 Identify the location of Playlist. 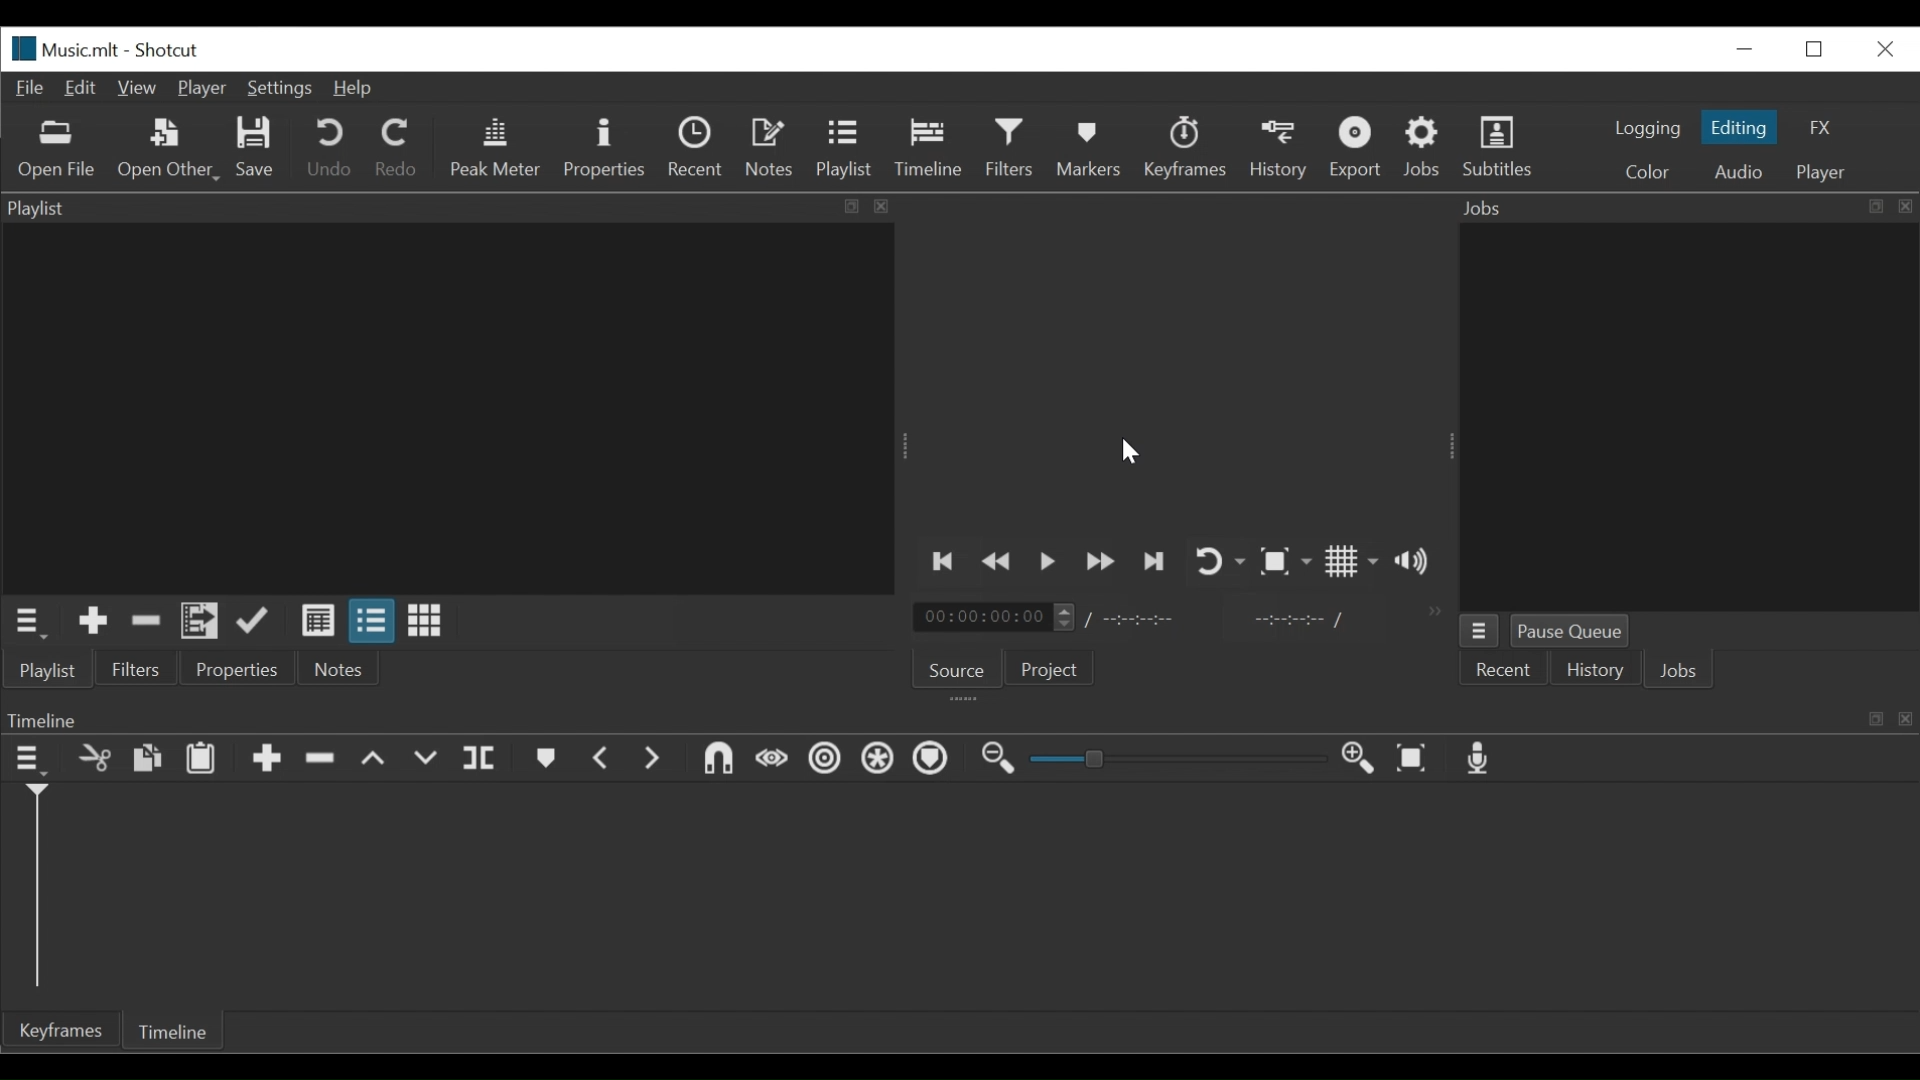
(46, 669).